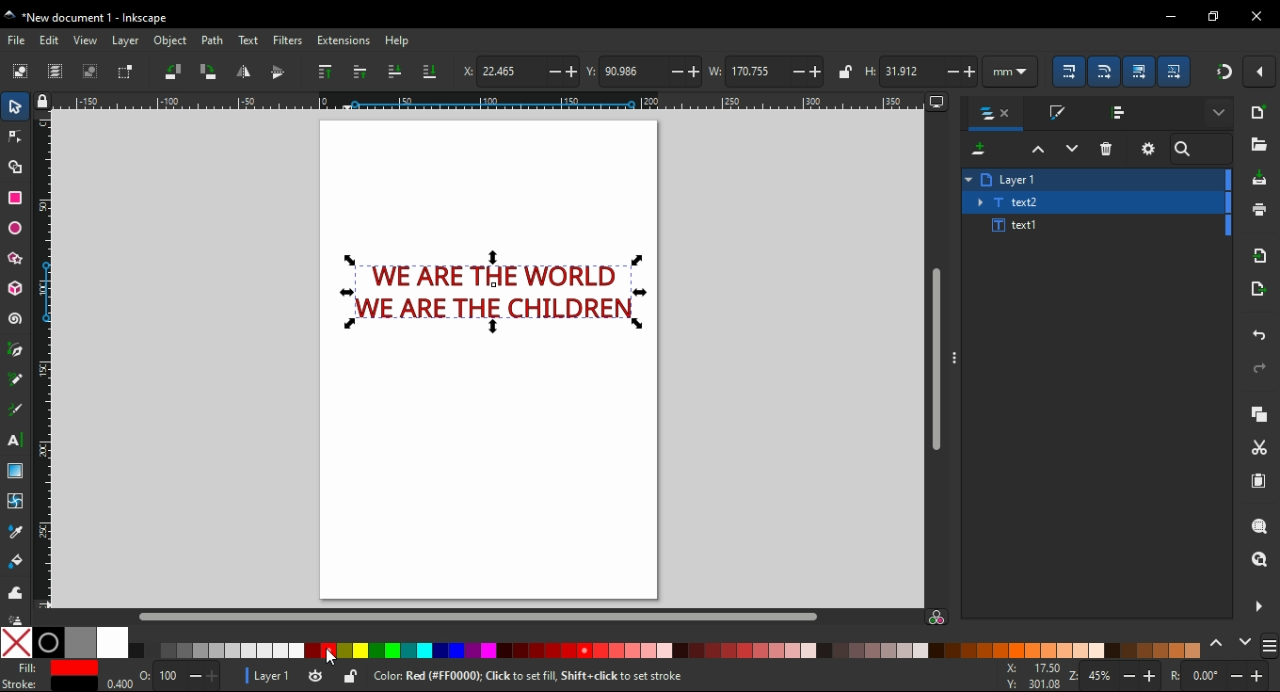 Image resolution: width=1280 pixels, height=692 pixels. What do you see at coordinates (1011, 202) in the screenshot?
I see `text2` at bounding box center [1011, 202].